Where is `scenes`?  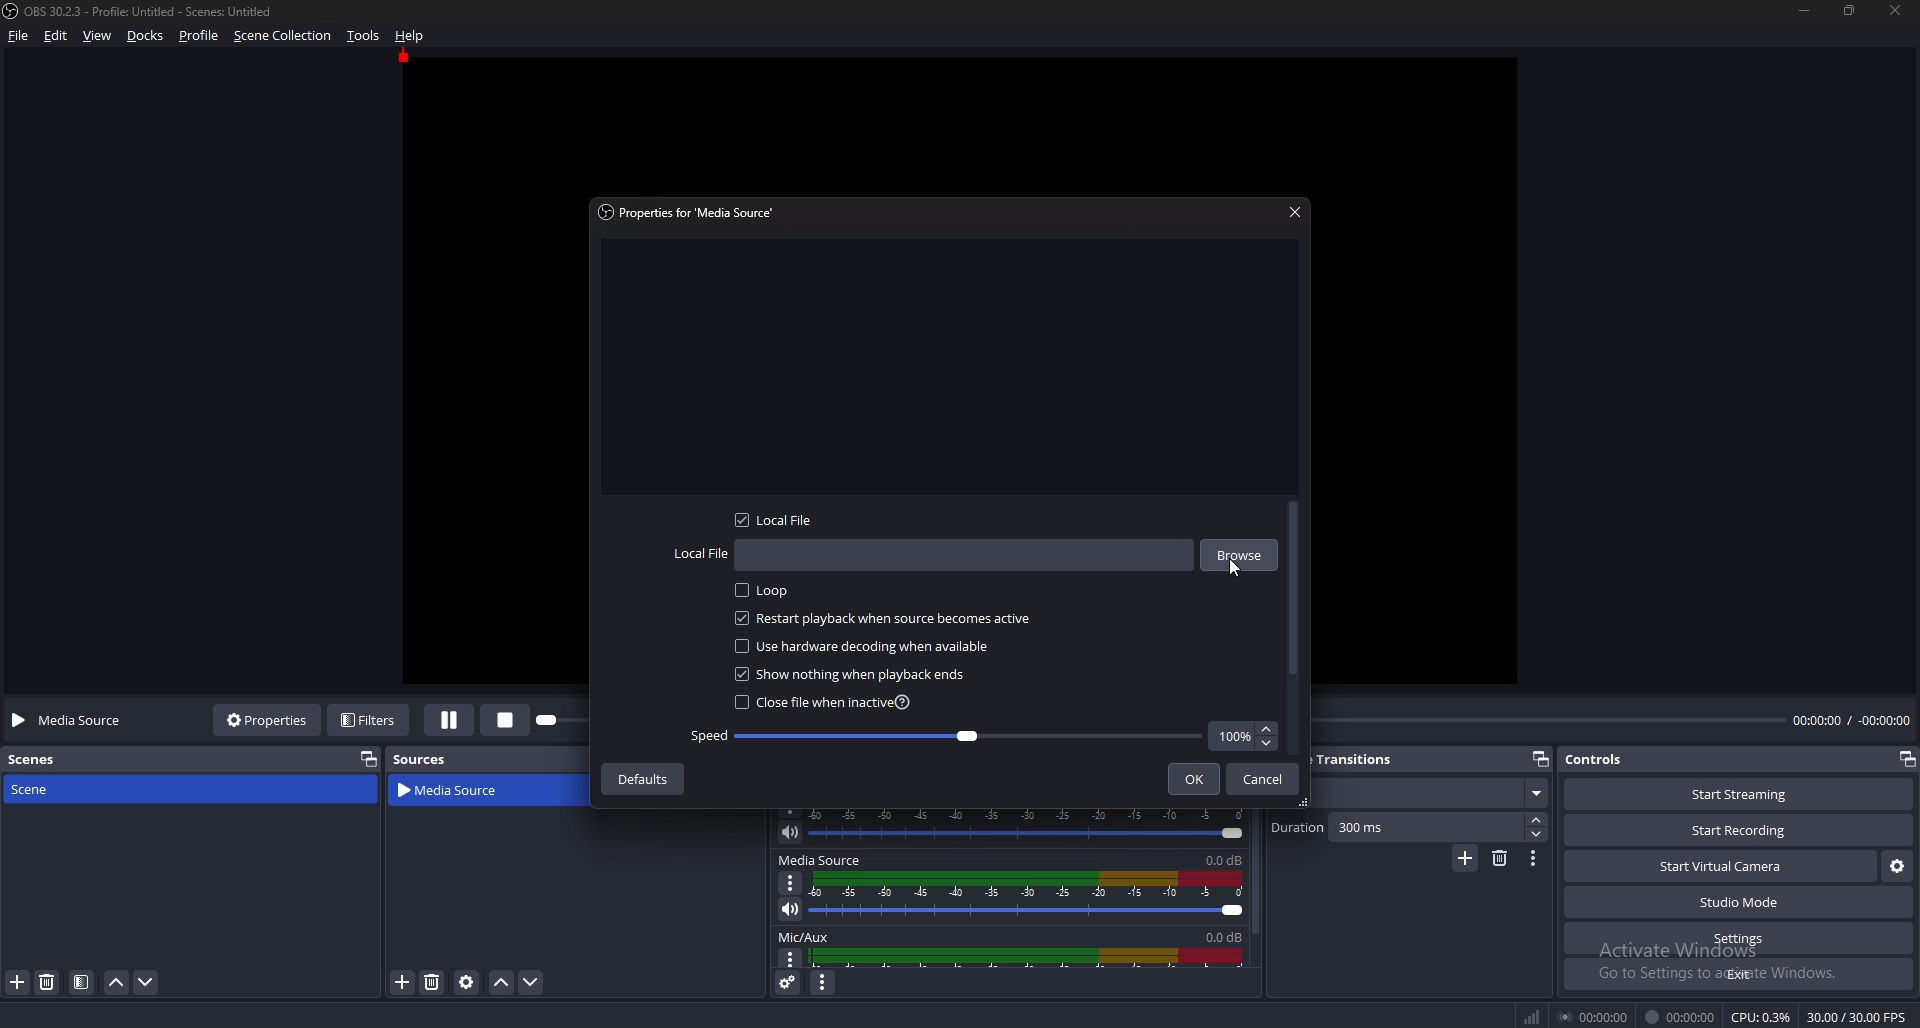
scenes is located at coordinates (42, 758).